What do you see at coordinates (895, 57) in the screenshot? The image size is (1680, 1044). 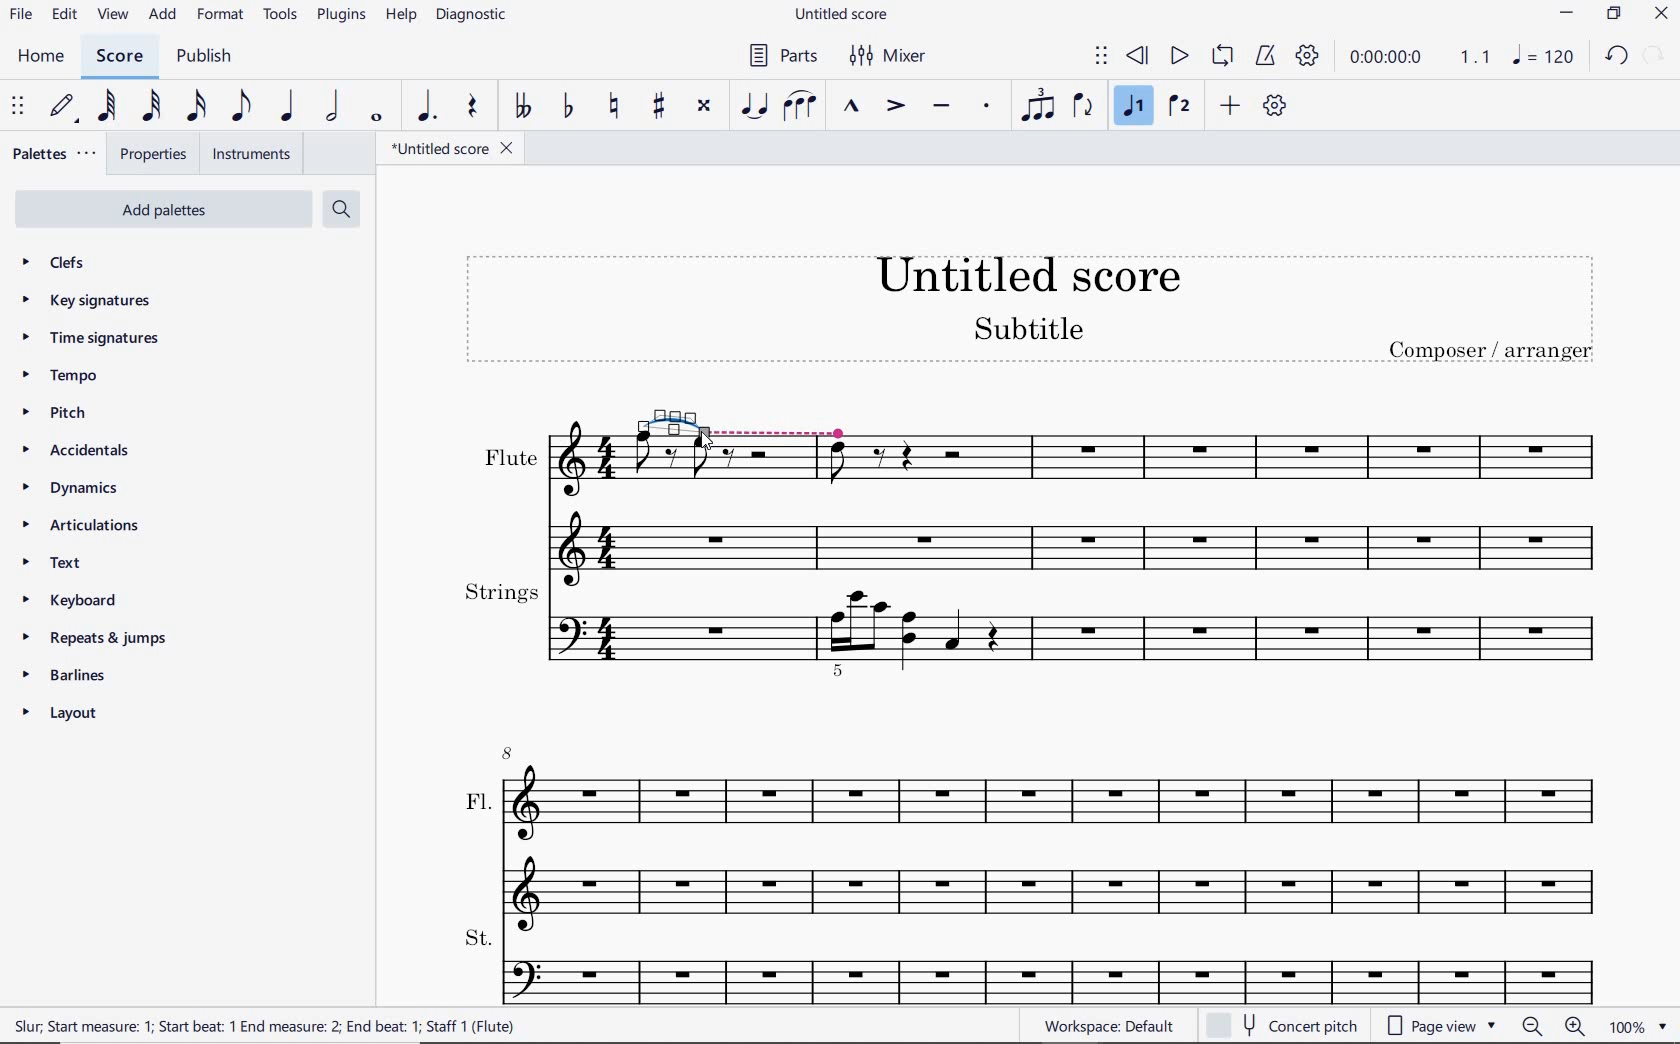 I see `mixer` at bounding box center [895, 57].